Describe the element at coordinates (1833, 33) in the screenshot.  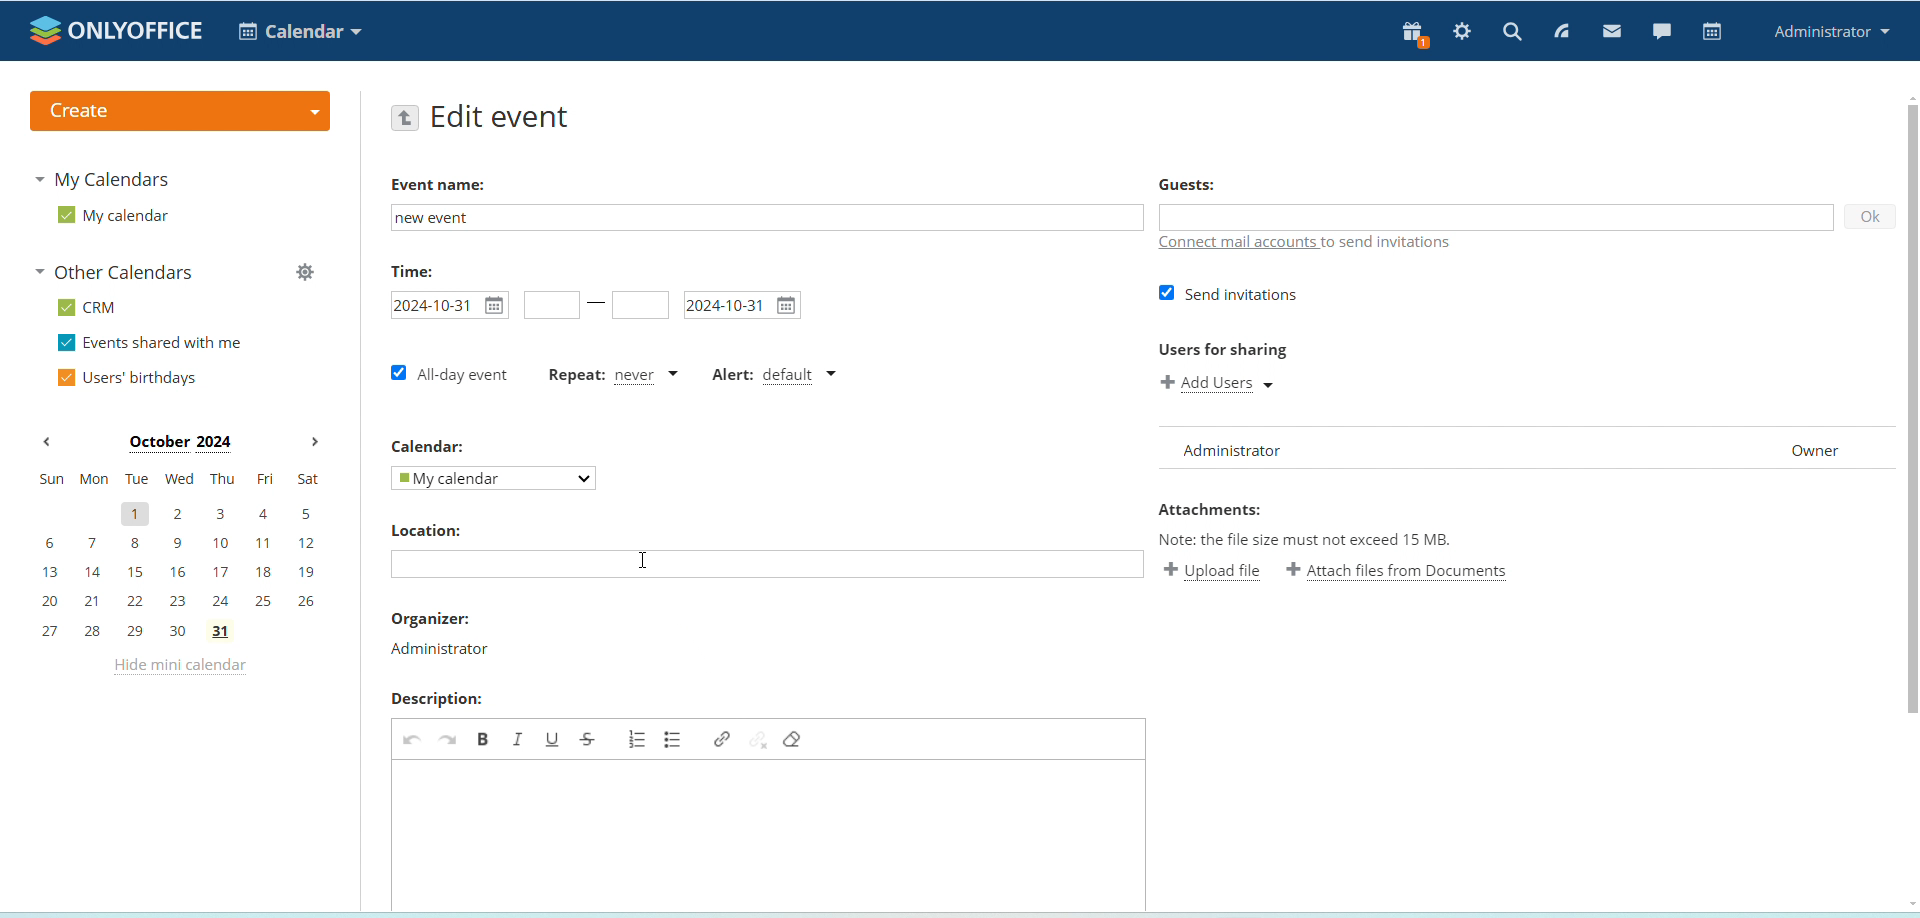
I see `administrator` at that location.